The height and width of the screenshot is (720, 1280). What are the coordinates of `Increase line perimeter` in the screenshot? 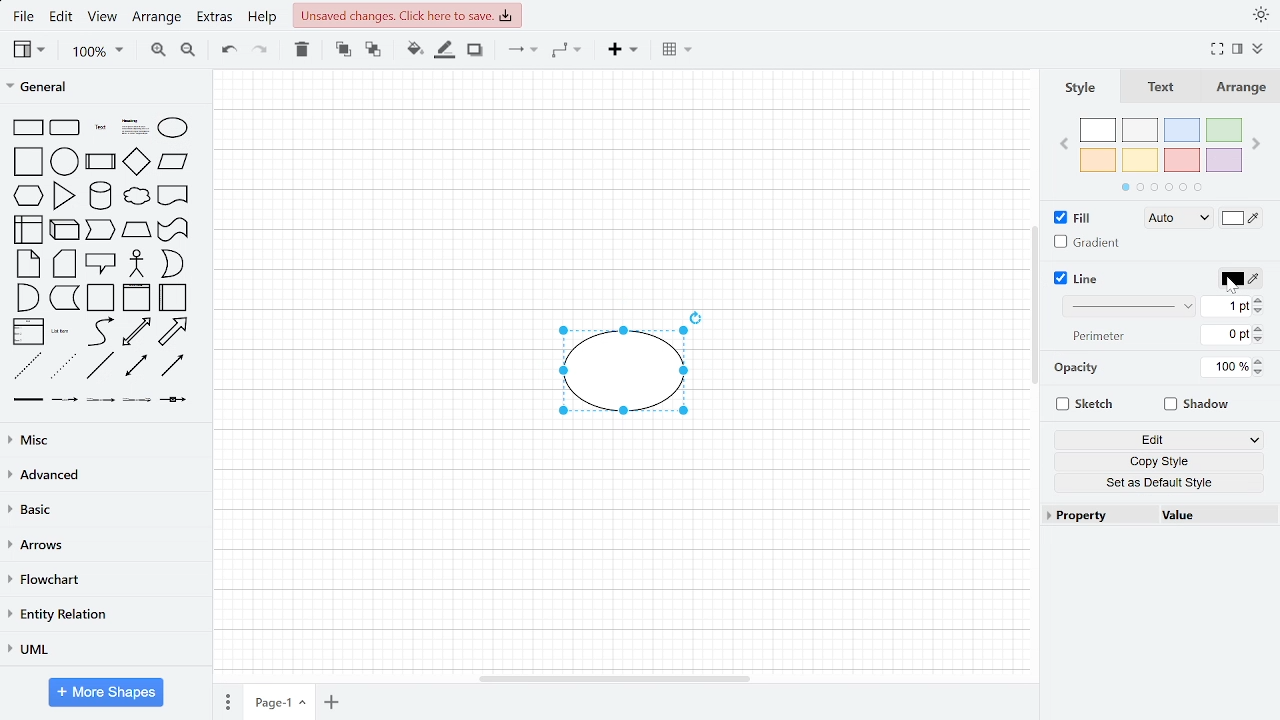 It's located at (1259, 328).